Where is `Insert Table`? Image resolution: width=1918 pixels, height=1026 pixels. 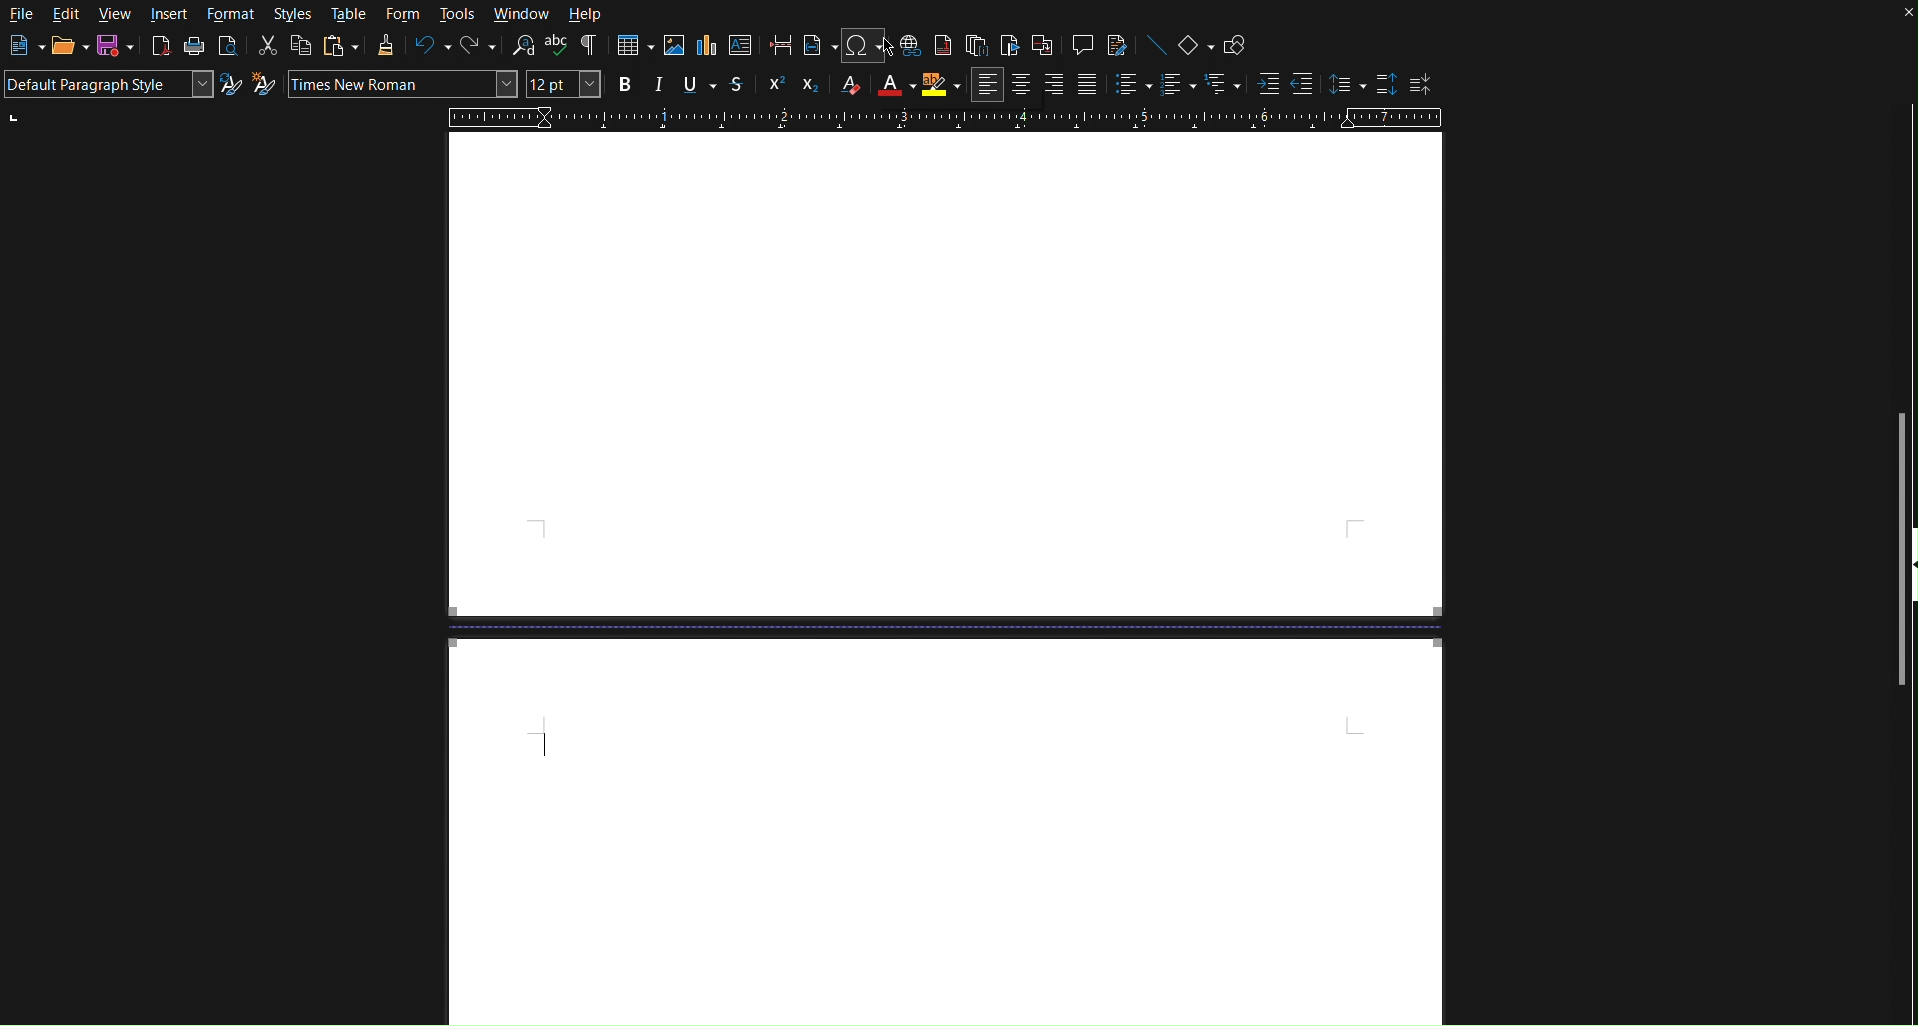
Insert Table is located at coordinates (633, 47).